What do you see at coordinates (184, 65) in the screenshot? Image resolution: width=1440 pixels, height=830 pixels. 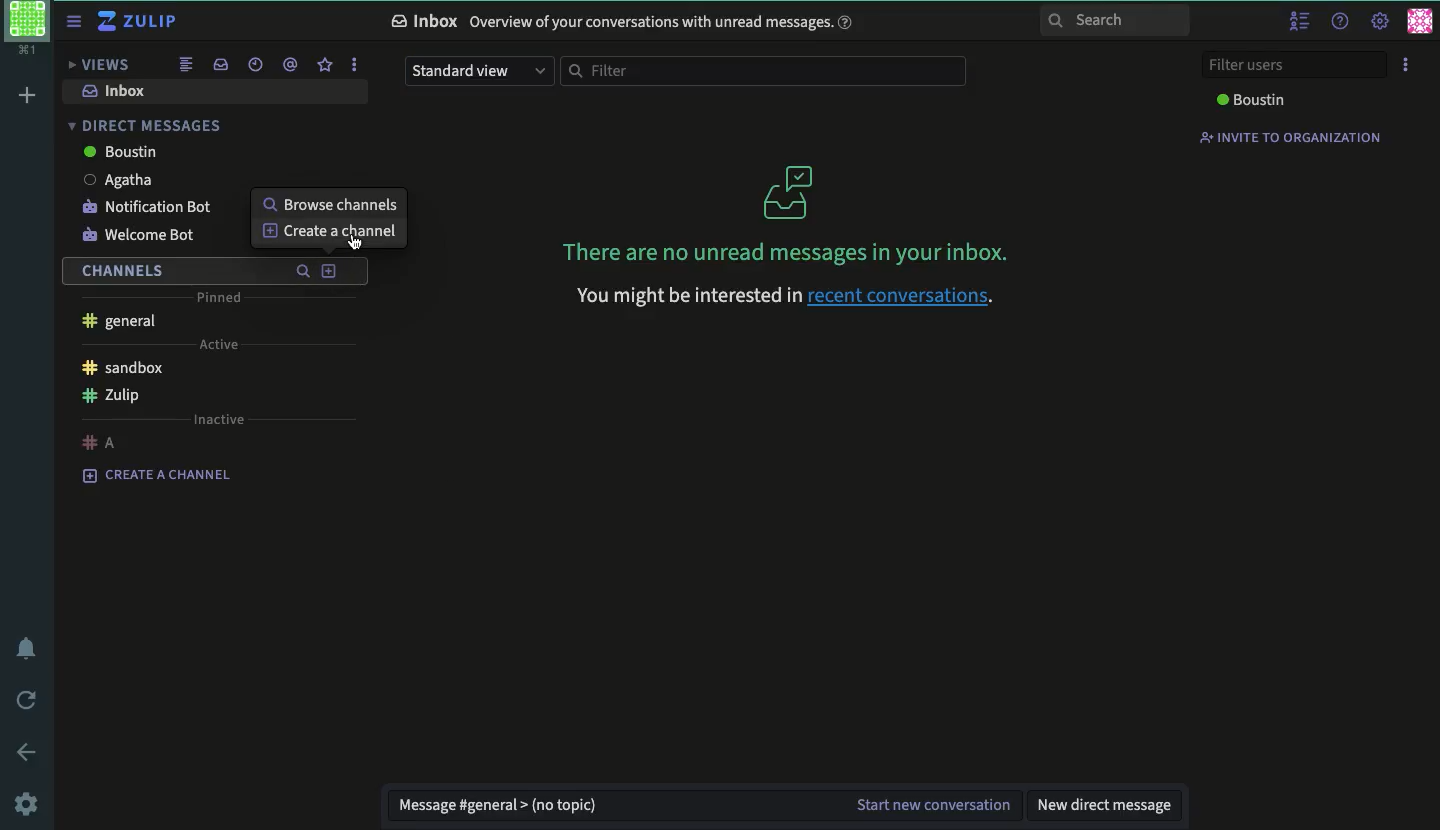 I see `combined feed` at bounding box center [184, 65].